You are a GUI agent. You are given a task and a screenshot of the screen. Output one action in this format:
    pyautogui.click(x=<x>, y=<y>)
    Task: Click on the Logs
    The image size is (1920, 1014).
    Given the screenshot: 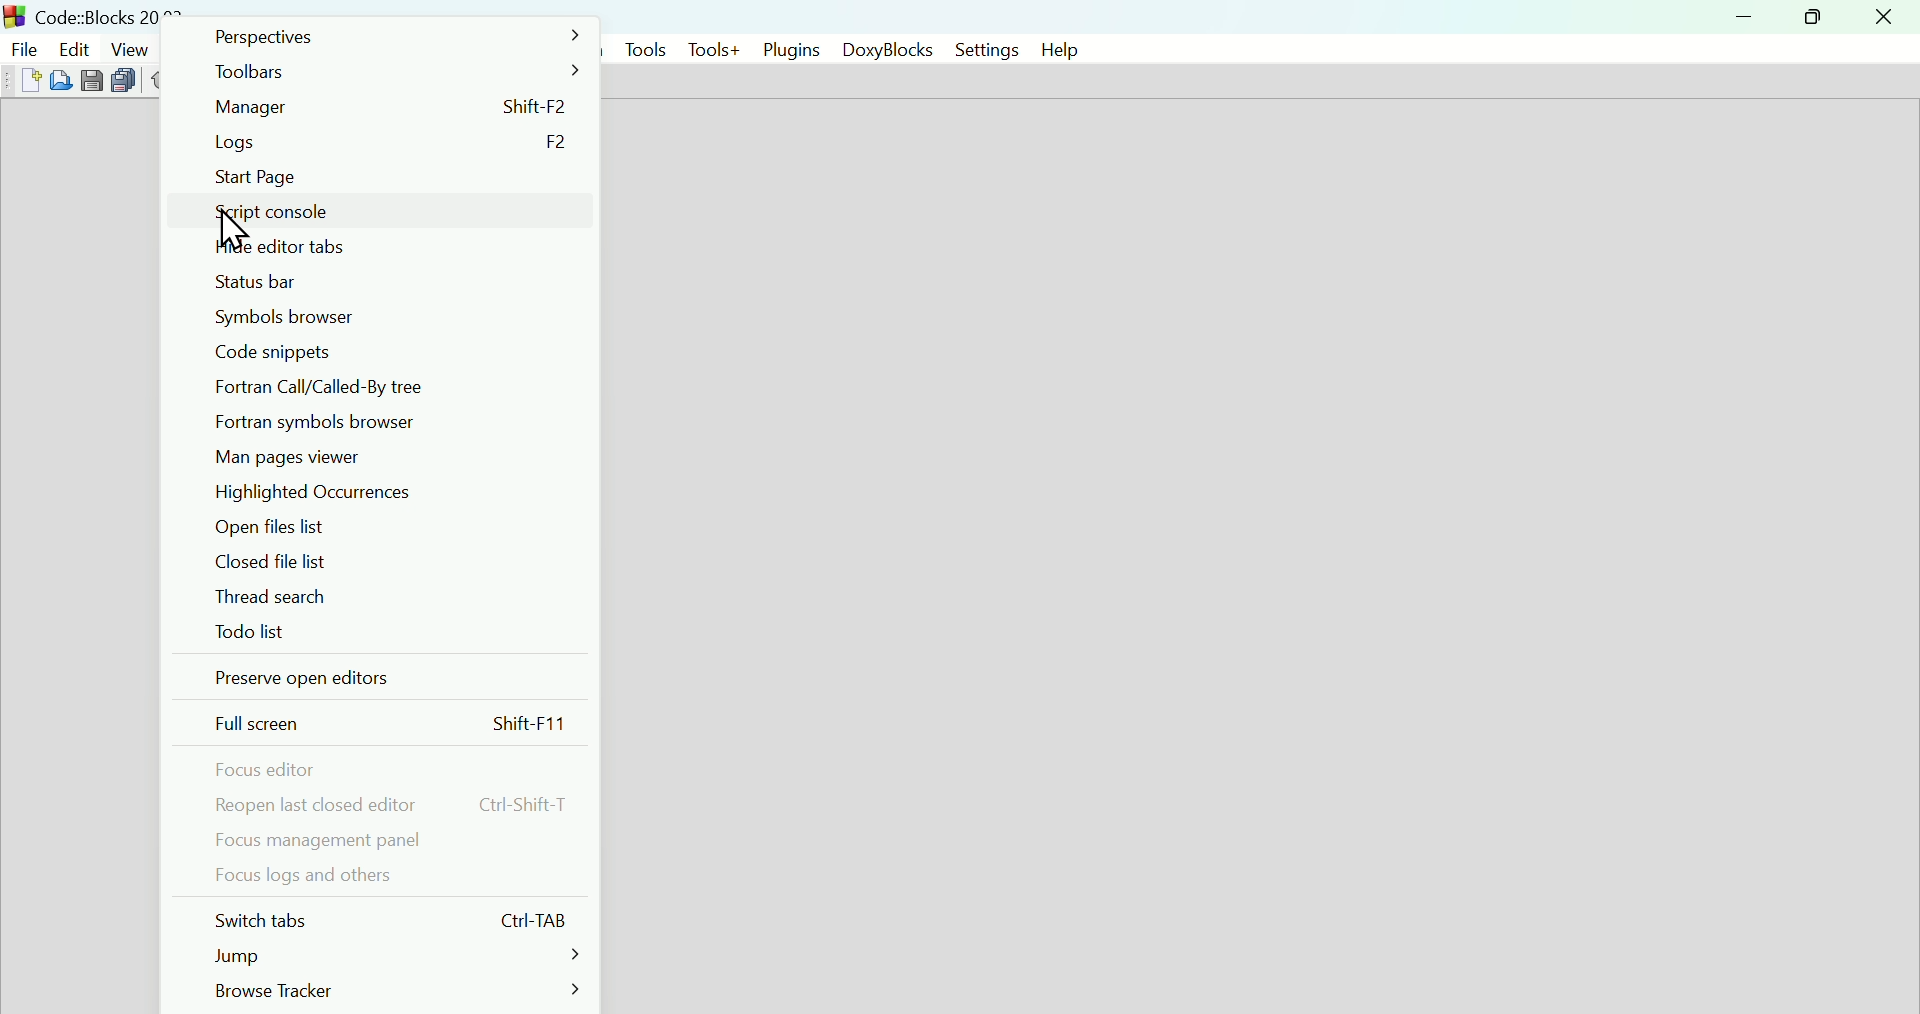 What is the action you would take?
    pyautogui.click(x=389, y=144)
    